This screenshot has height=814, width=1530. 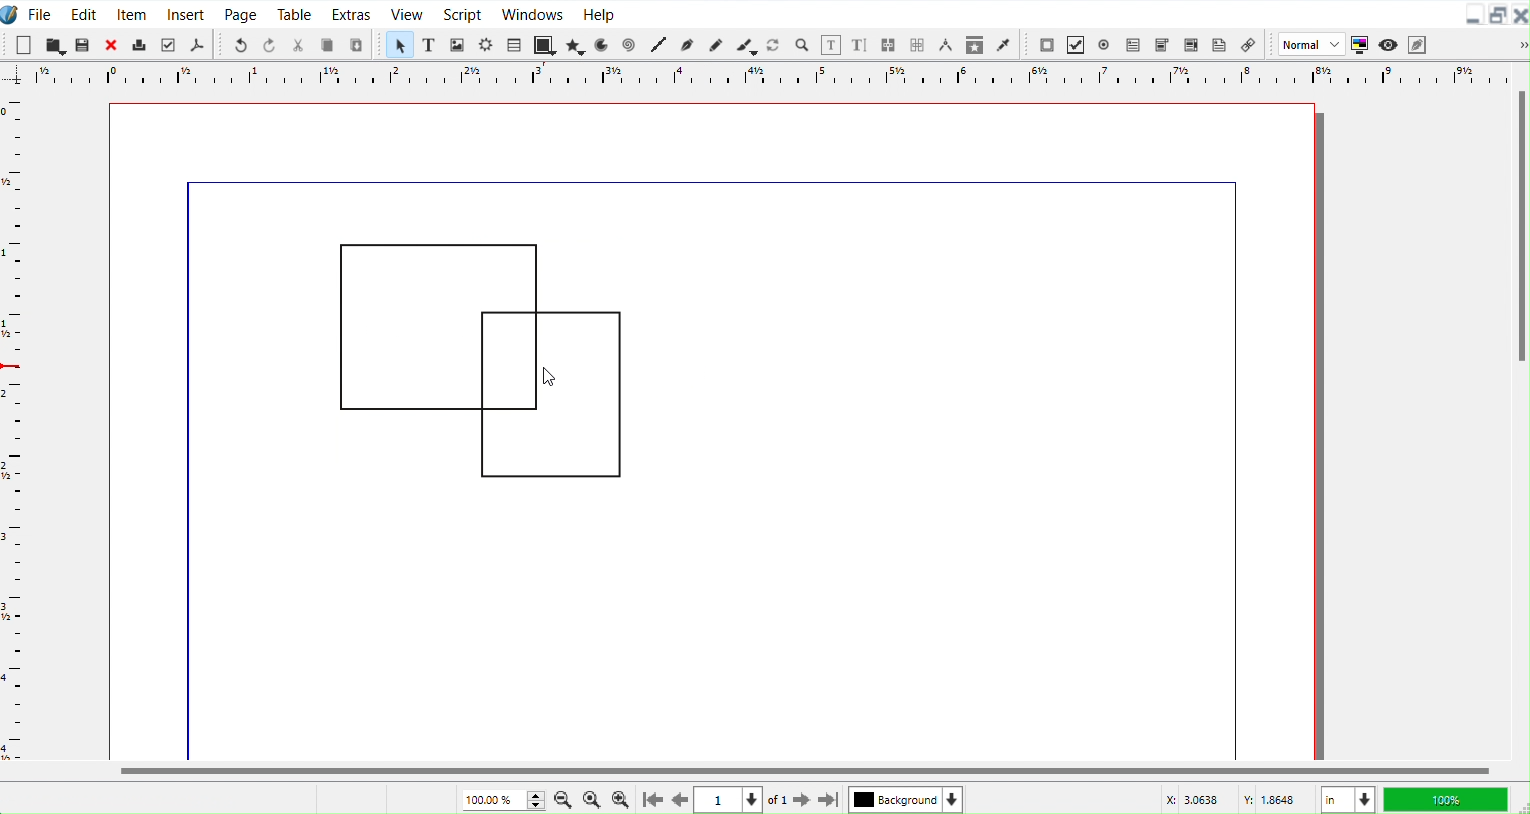 I want to click on Edit text with story editor, so click(x=861, y=45).